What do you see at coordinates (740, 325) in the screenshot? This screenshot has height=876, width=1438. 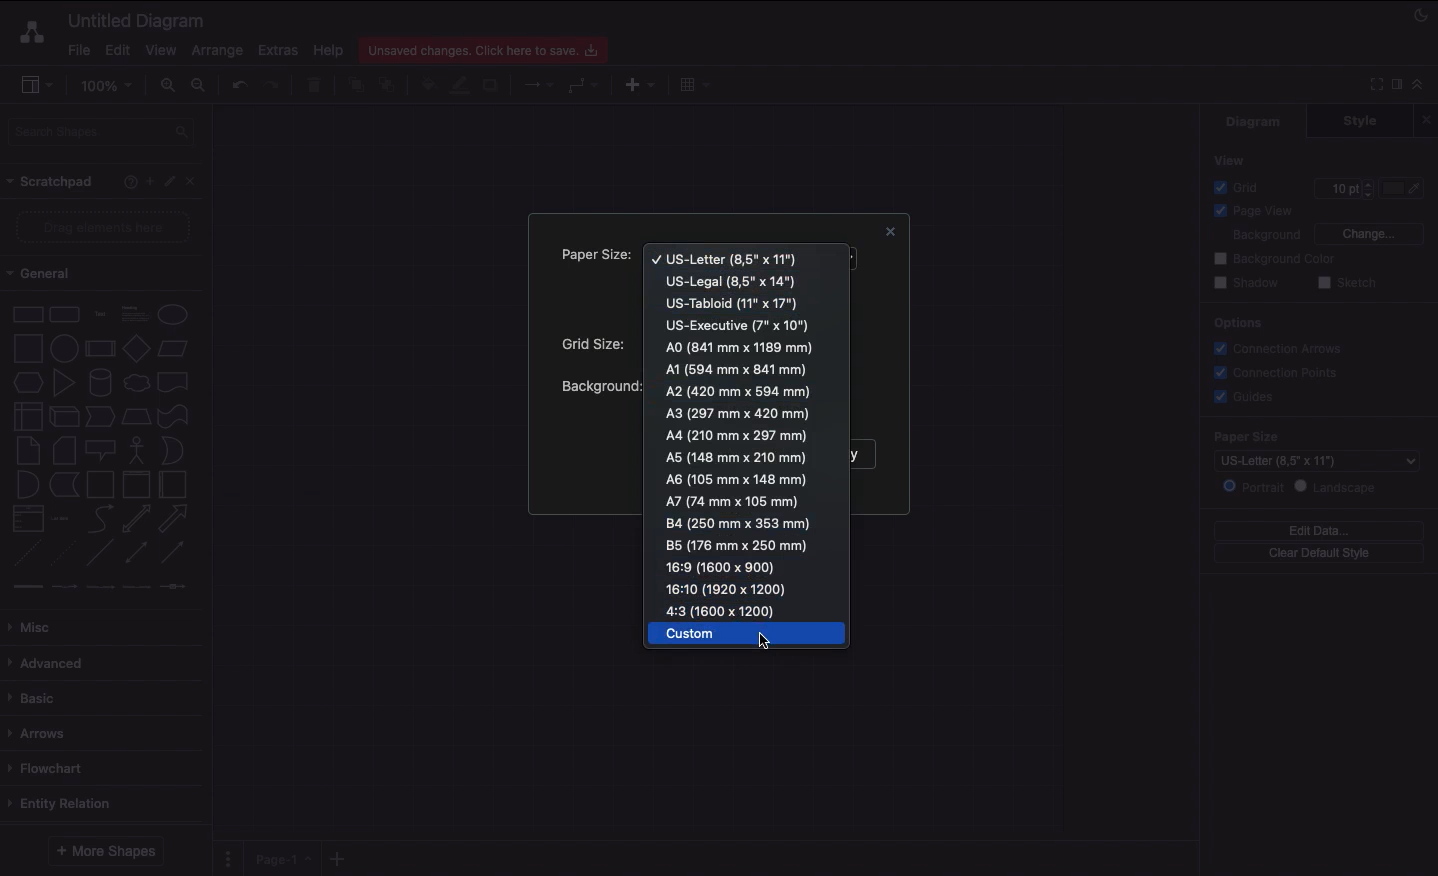 I see `US-executive` at bounding box center [740, 325].